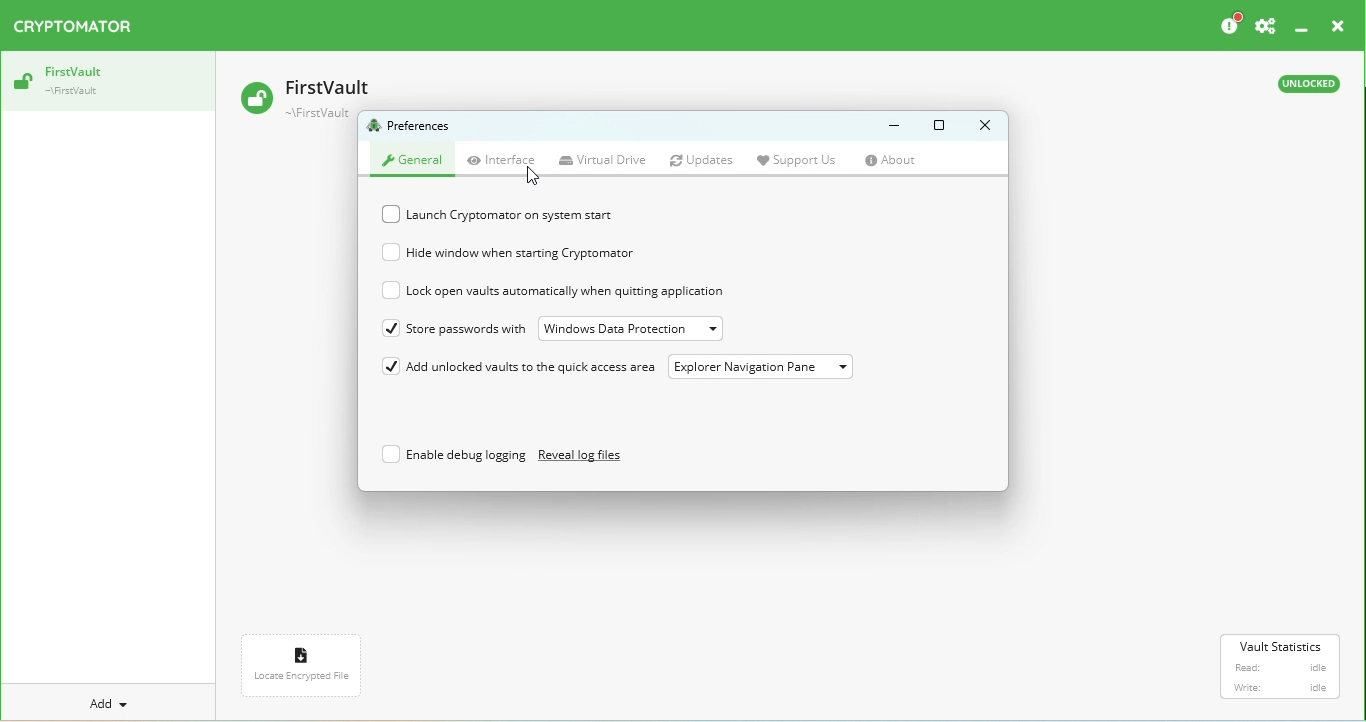 This screenshot has width=1366, height=722. What do you see at coordinates (886, 126) in the screenshot?
I see `Minimize` at bounding box center [886, 126].